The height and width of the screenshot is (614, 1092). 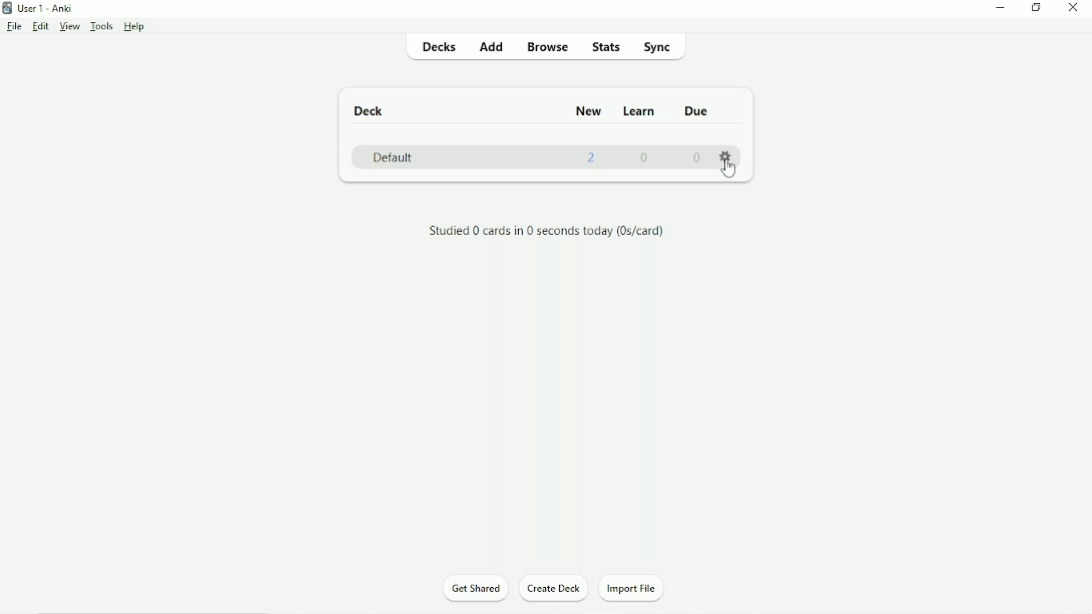 I want to click on Import File, so click(x=640, y=588).